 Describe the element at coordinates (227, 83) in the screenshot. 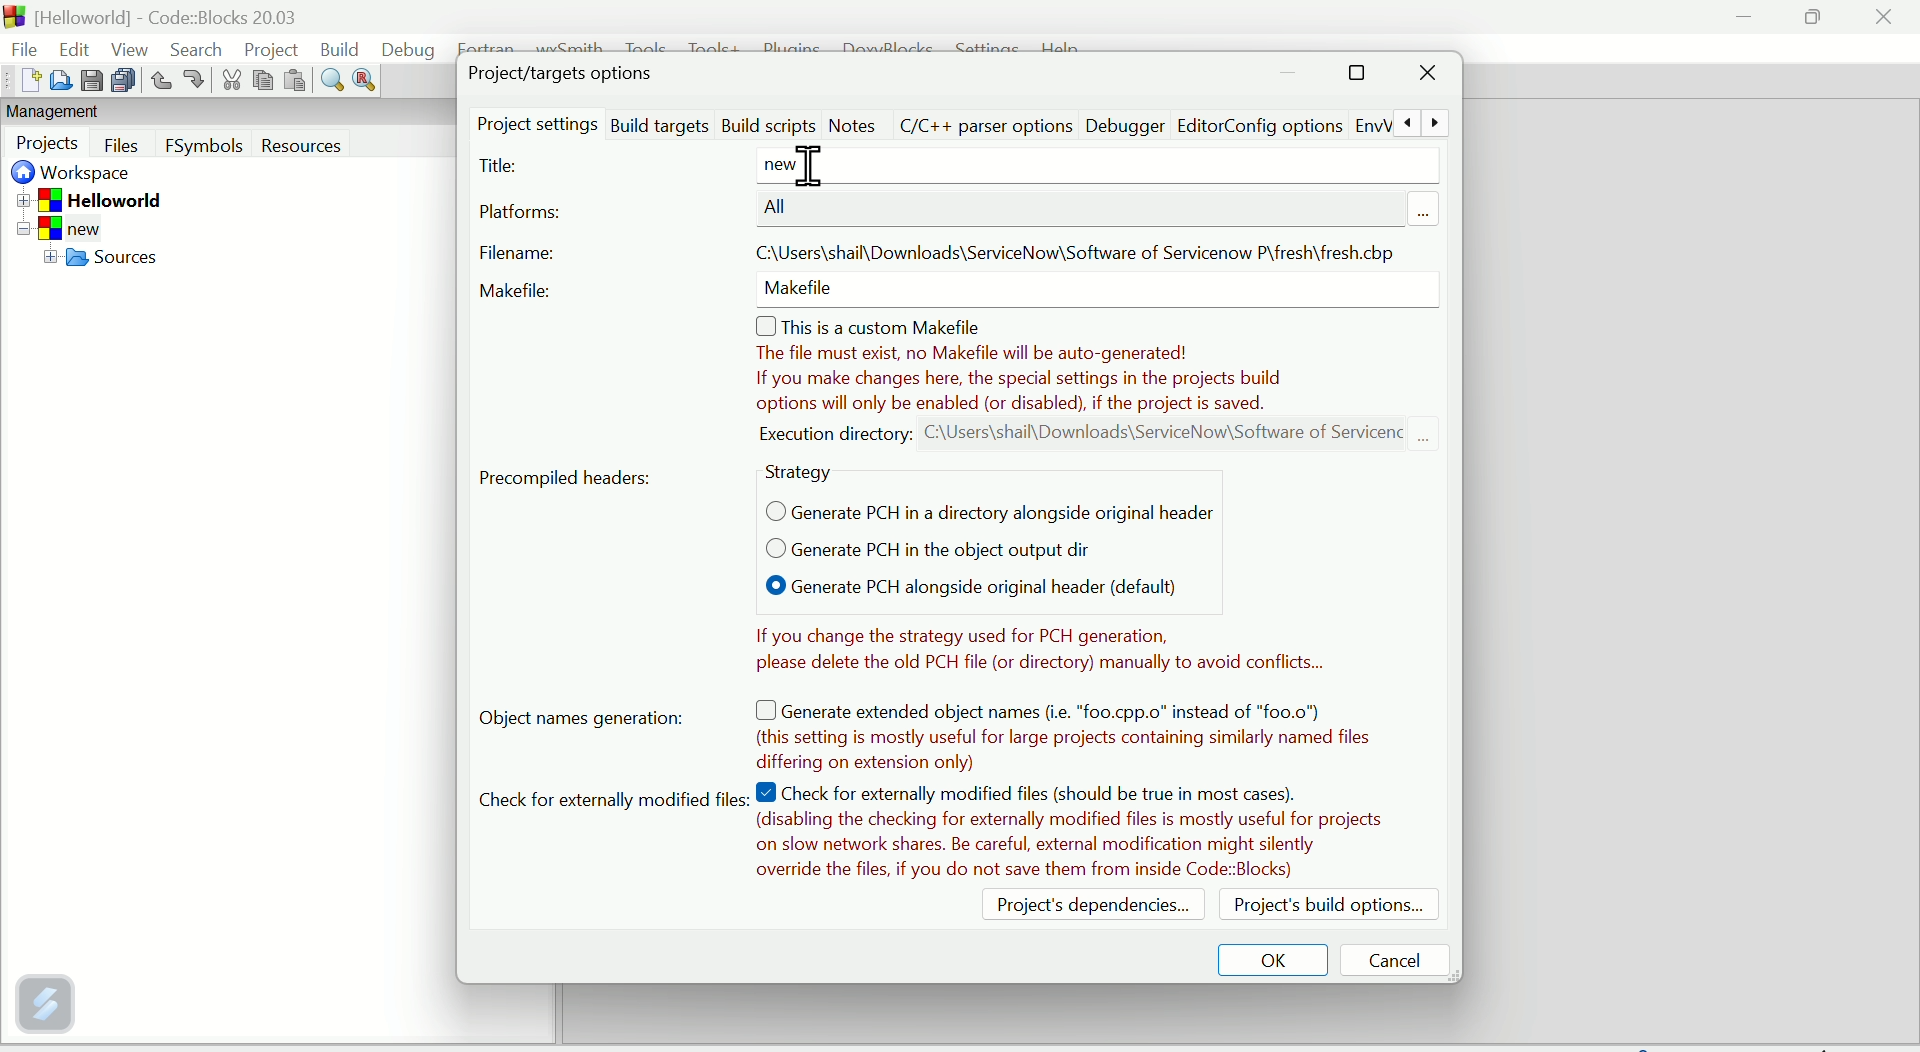

I see `Cut` at that location.